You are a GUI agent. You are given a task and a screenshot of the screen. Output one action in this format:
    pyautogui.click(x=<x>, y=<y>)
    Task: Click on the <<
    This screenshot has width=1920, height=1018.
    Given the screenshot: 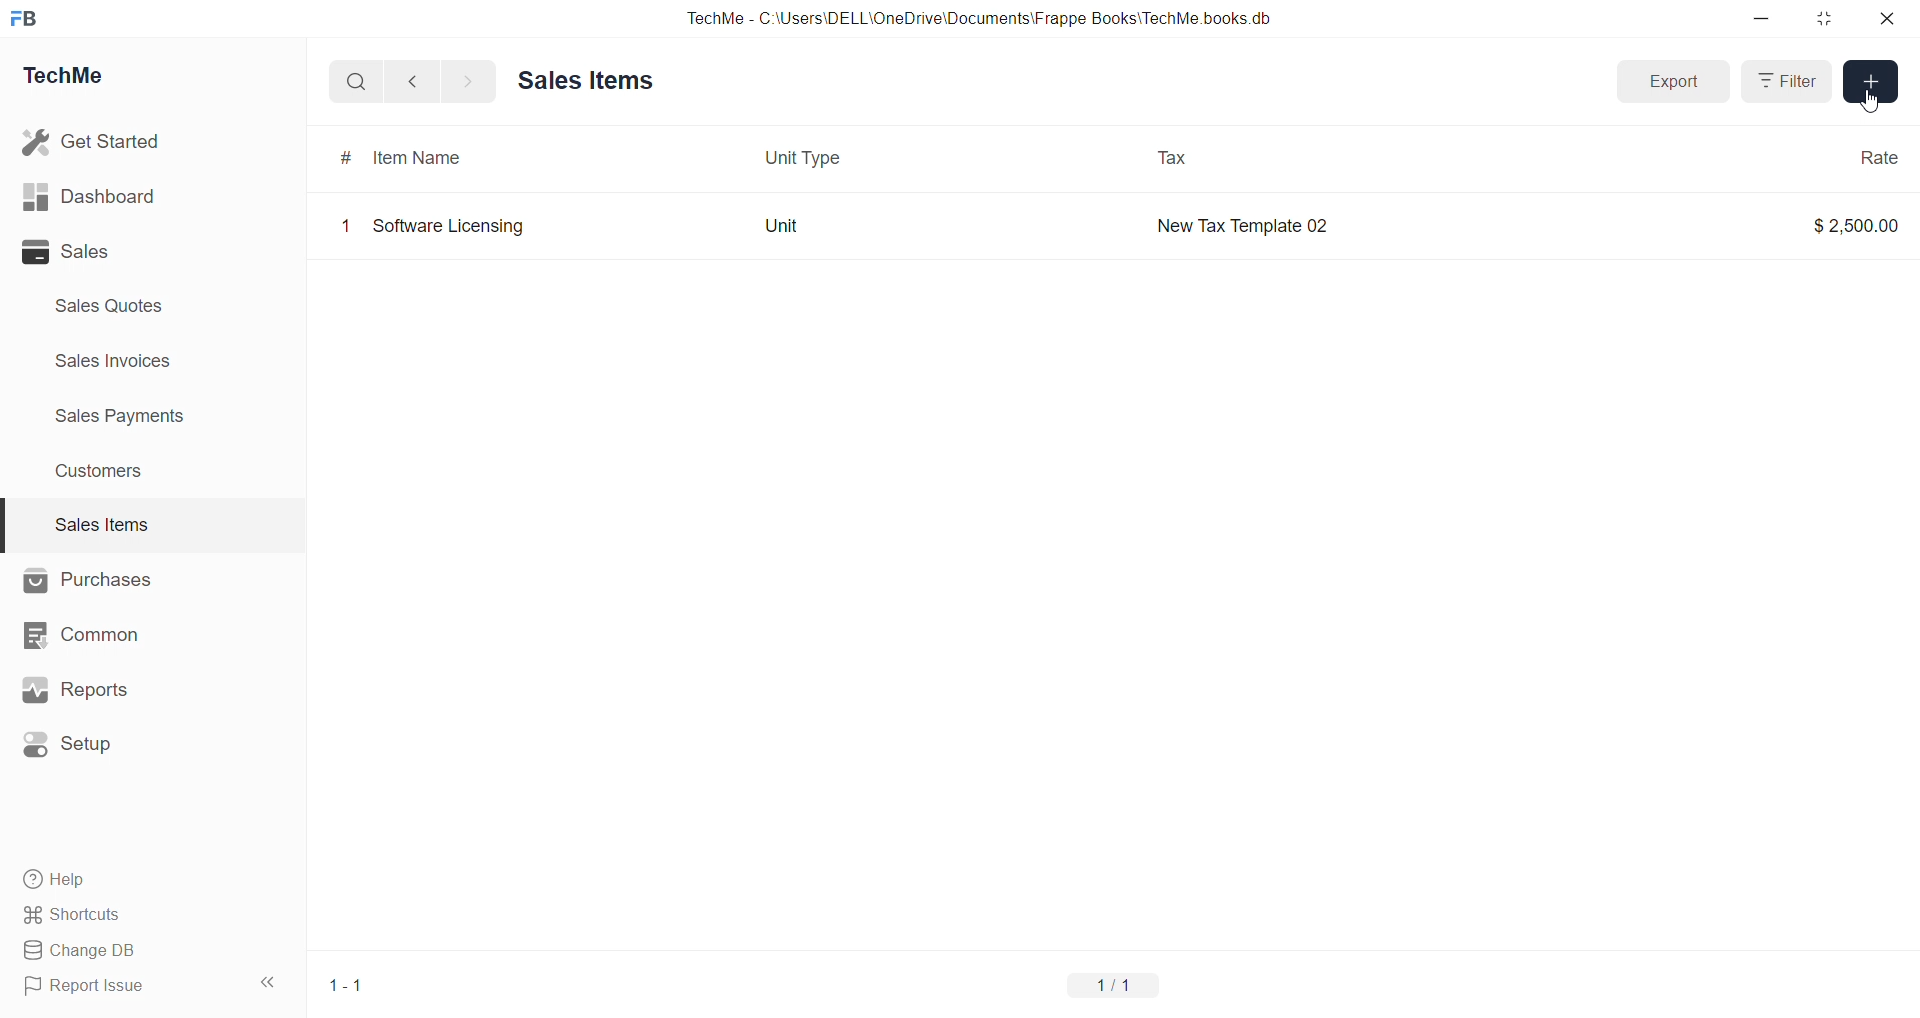 What is the action you would take?
    pyautogui.click(x=266, y=983)
    